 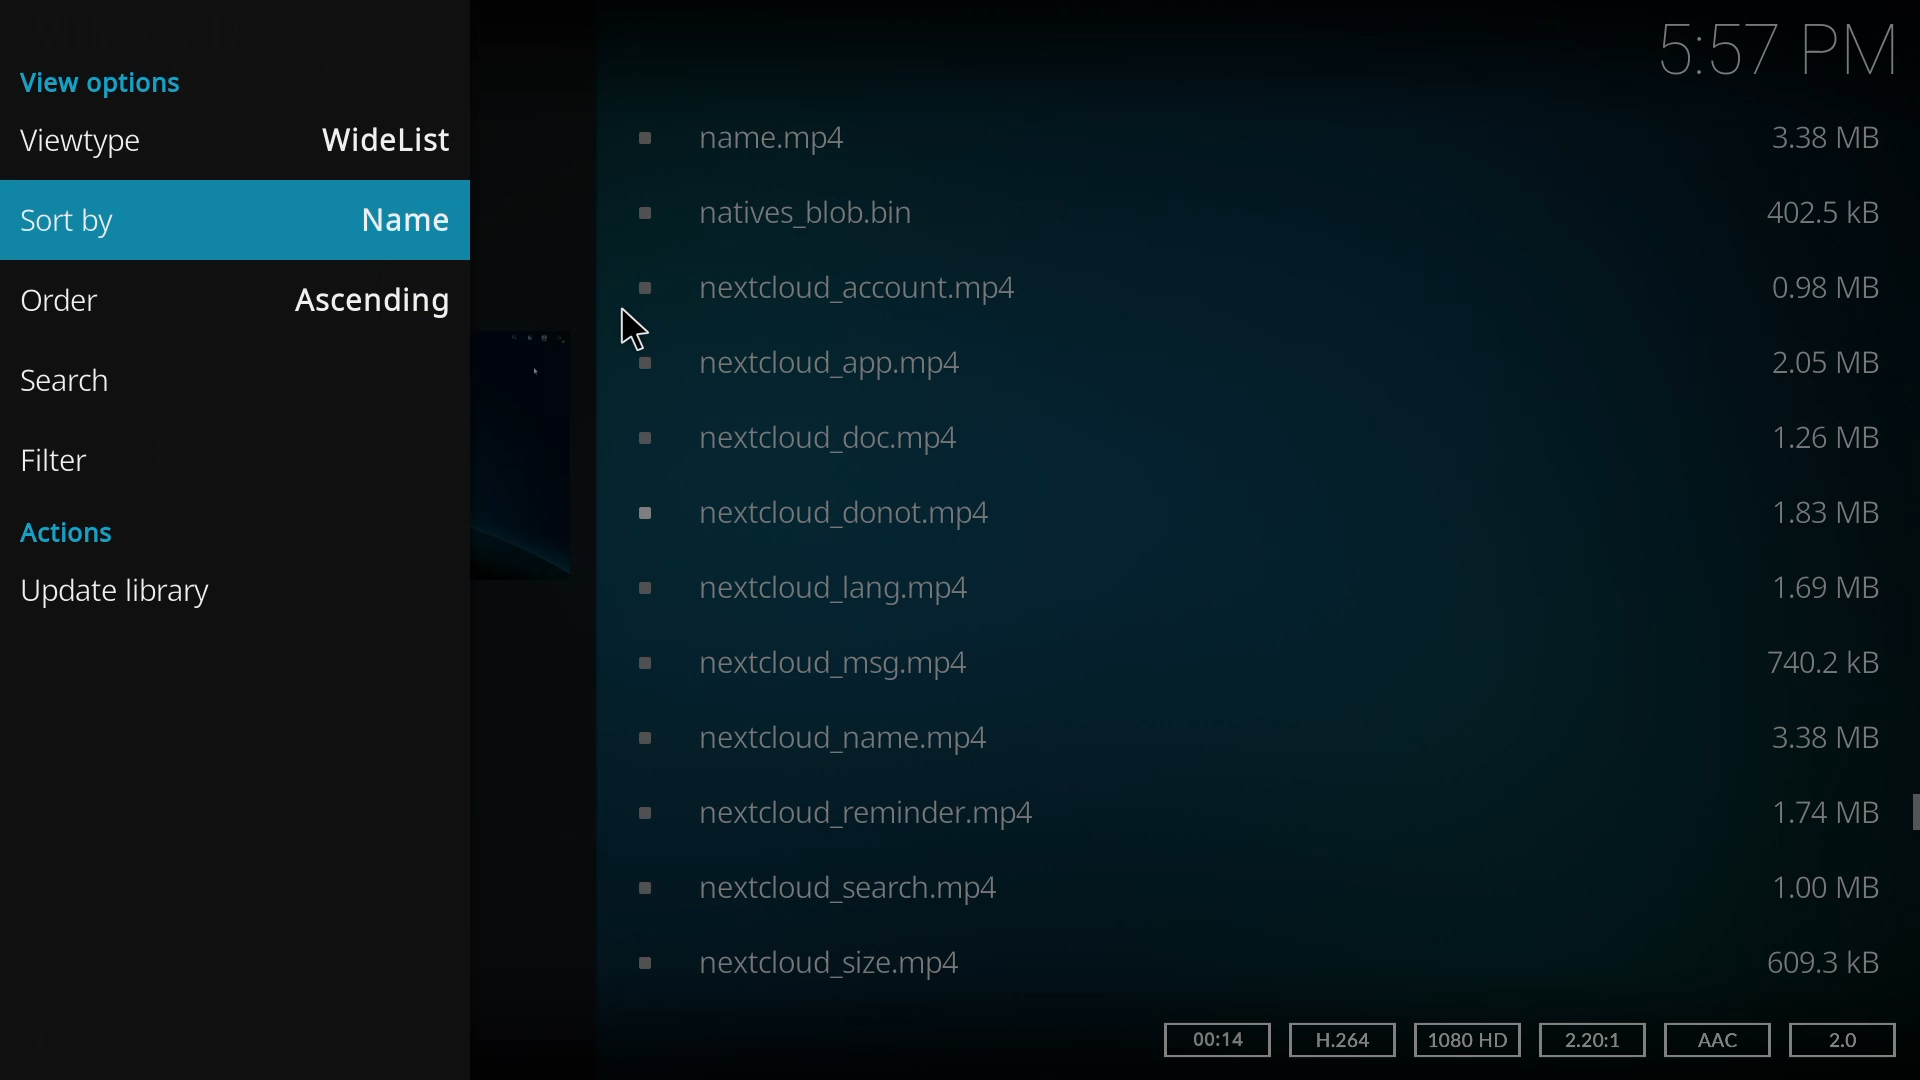 What do you see at coordinates (1839, 1039) in the screenshot?
I see `2` at bounding box center [1839, 1039].